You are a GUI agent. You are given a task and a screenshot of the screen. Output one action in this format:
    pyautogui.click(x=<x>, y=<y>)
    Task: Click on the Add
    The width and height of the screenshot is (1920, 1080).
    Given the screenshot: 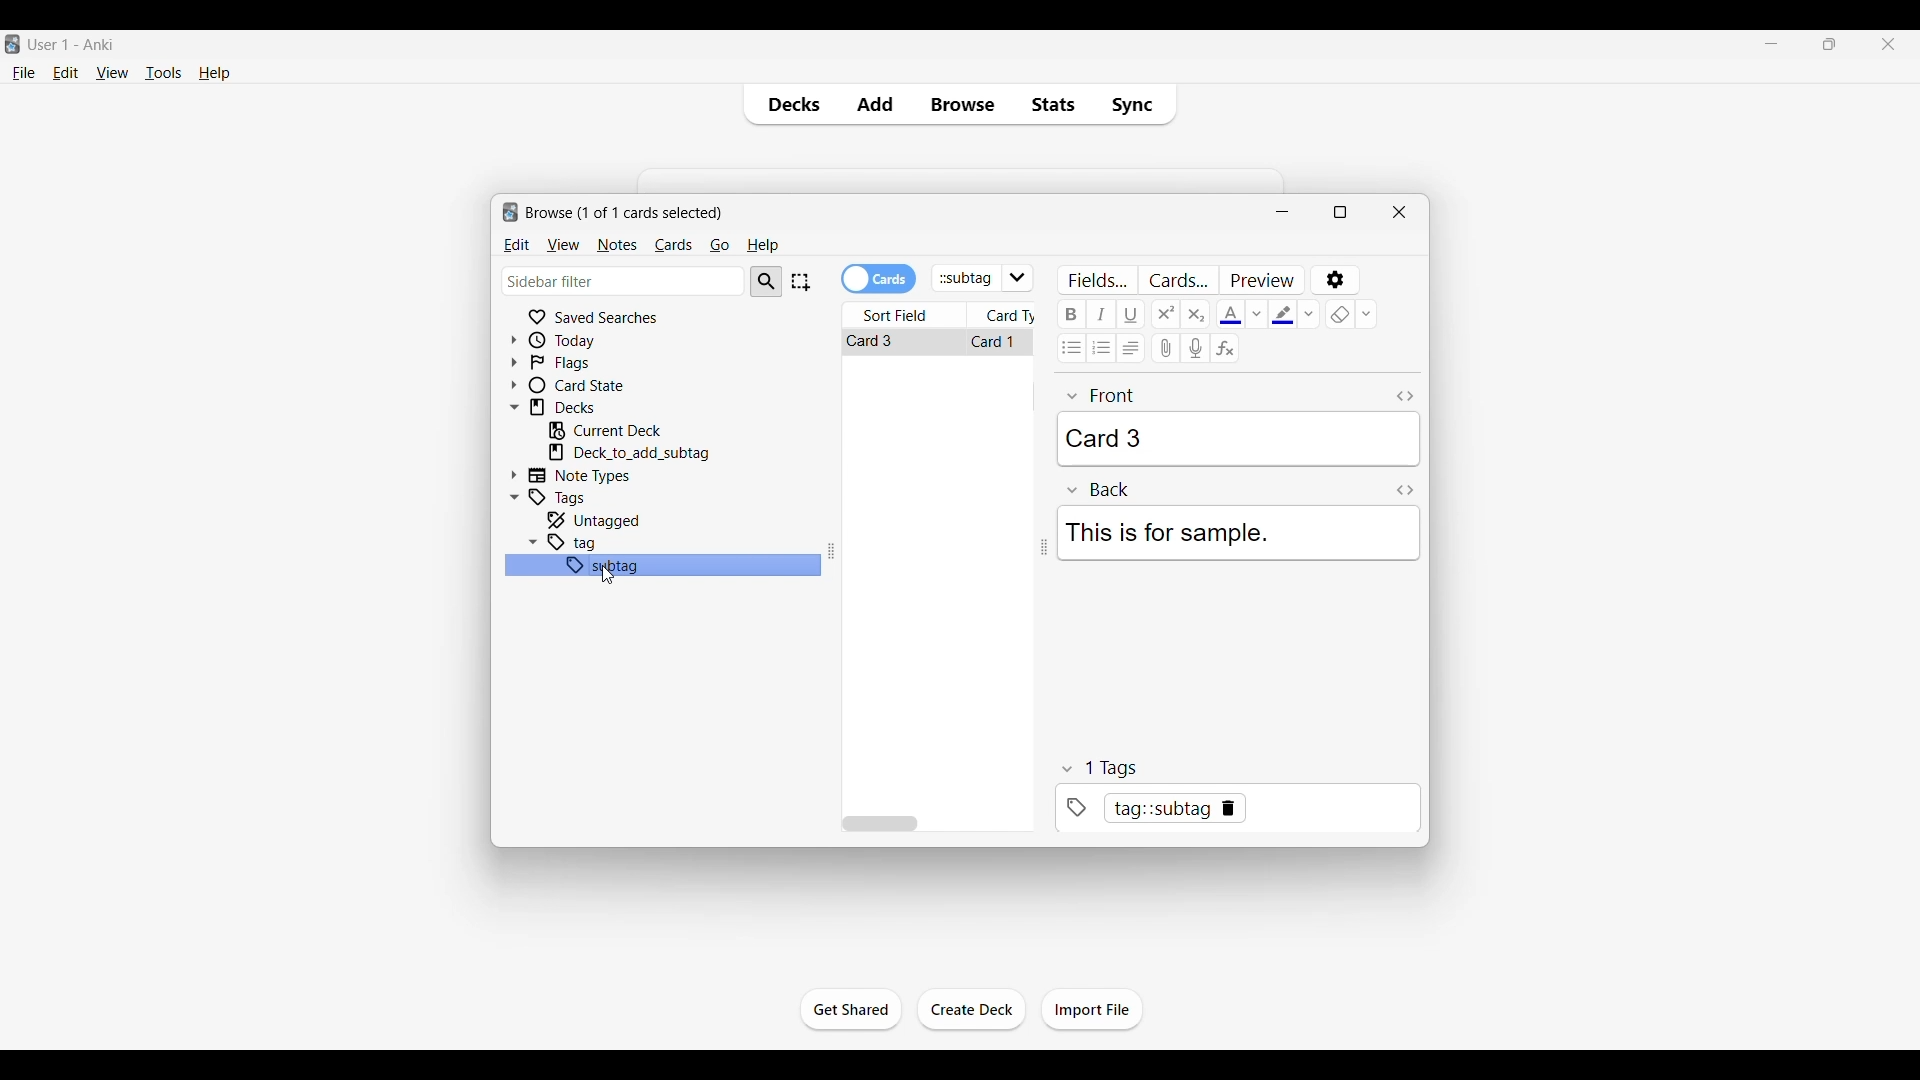 What is the action you would take?
    pyautogui.click(x=874, y=104)
    